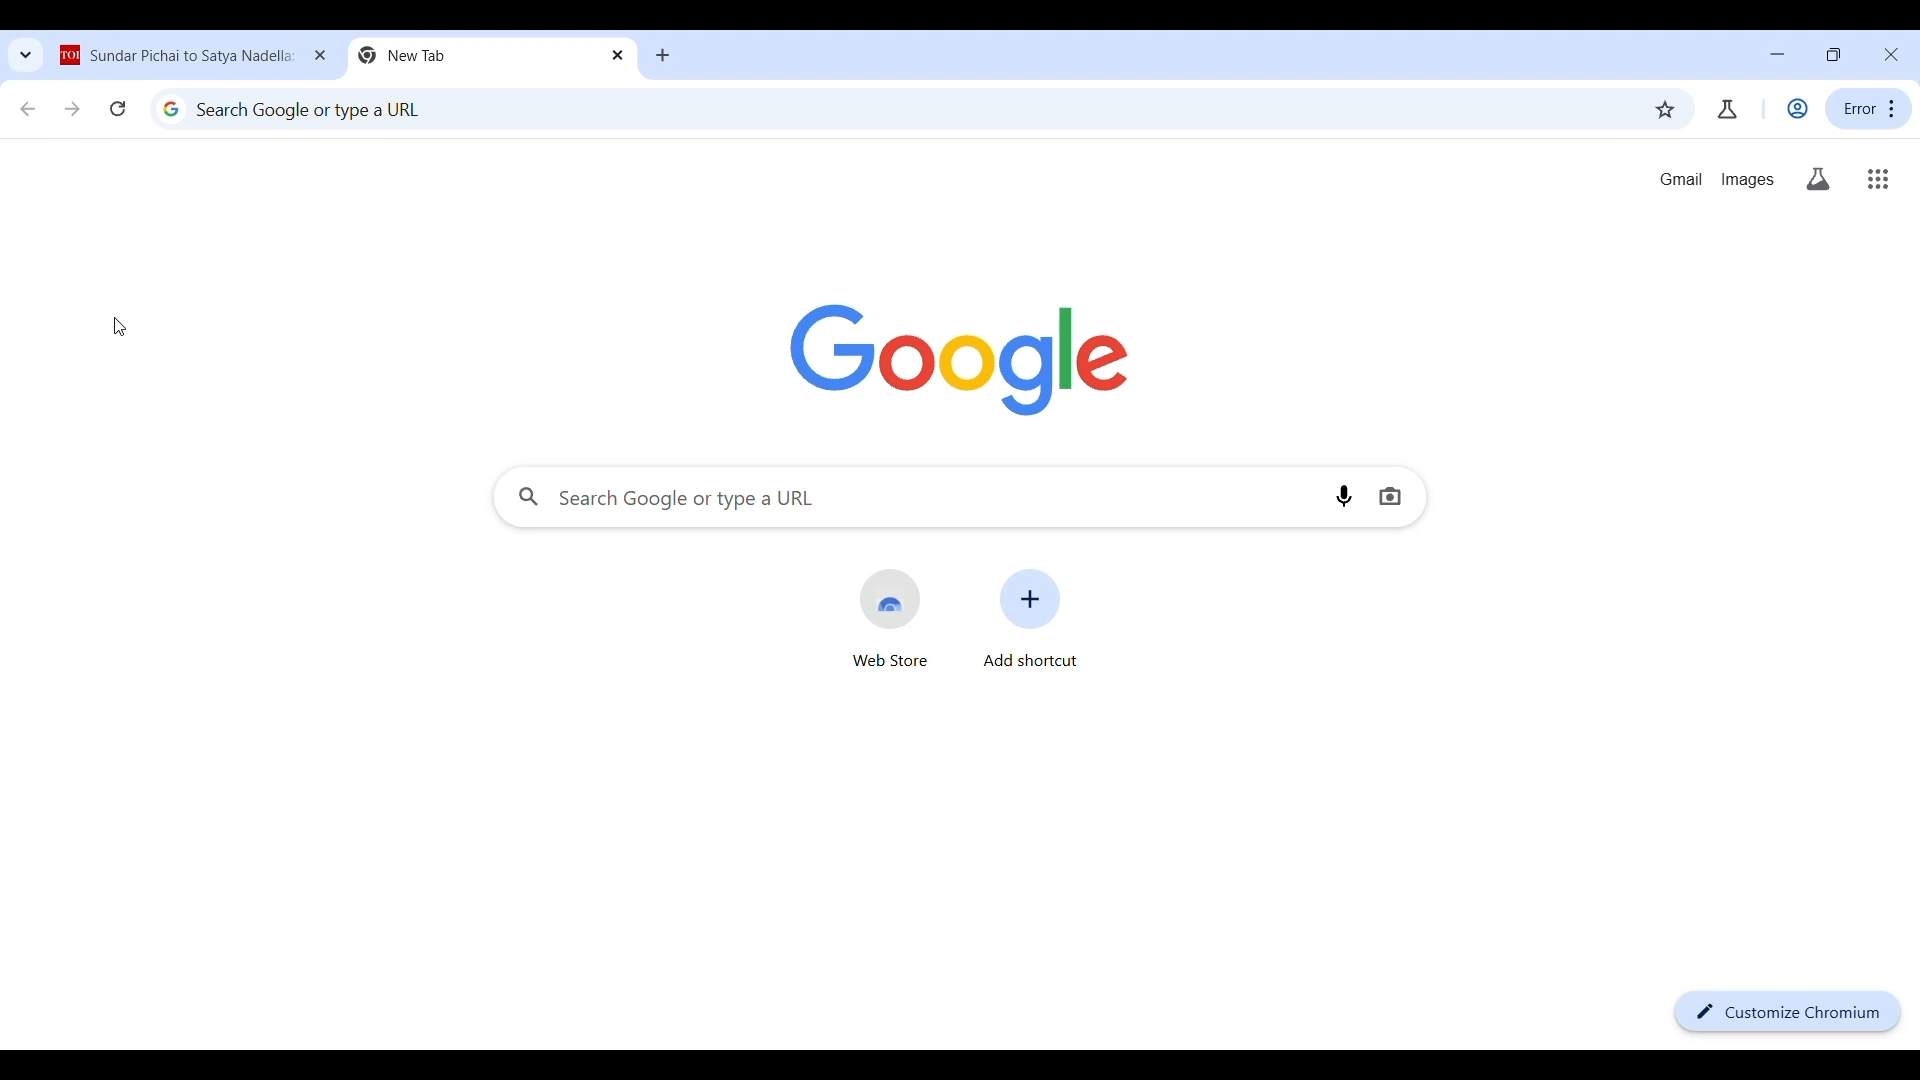  I want to click on Google logo, so click(958, 361).